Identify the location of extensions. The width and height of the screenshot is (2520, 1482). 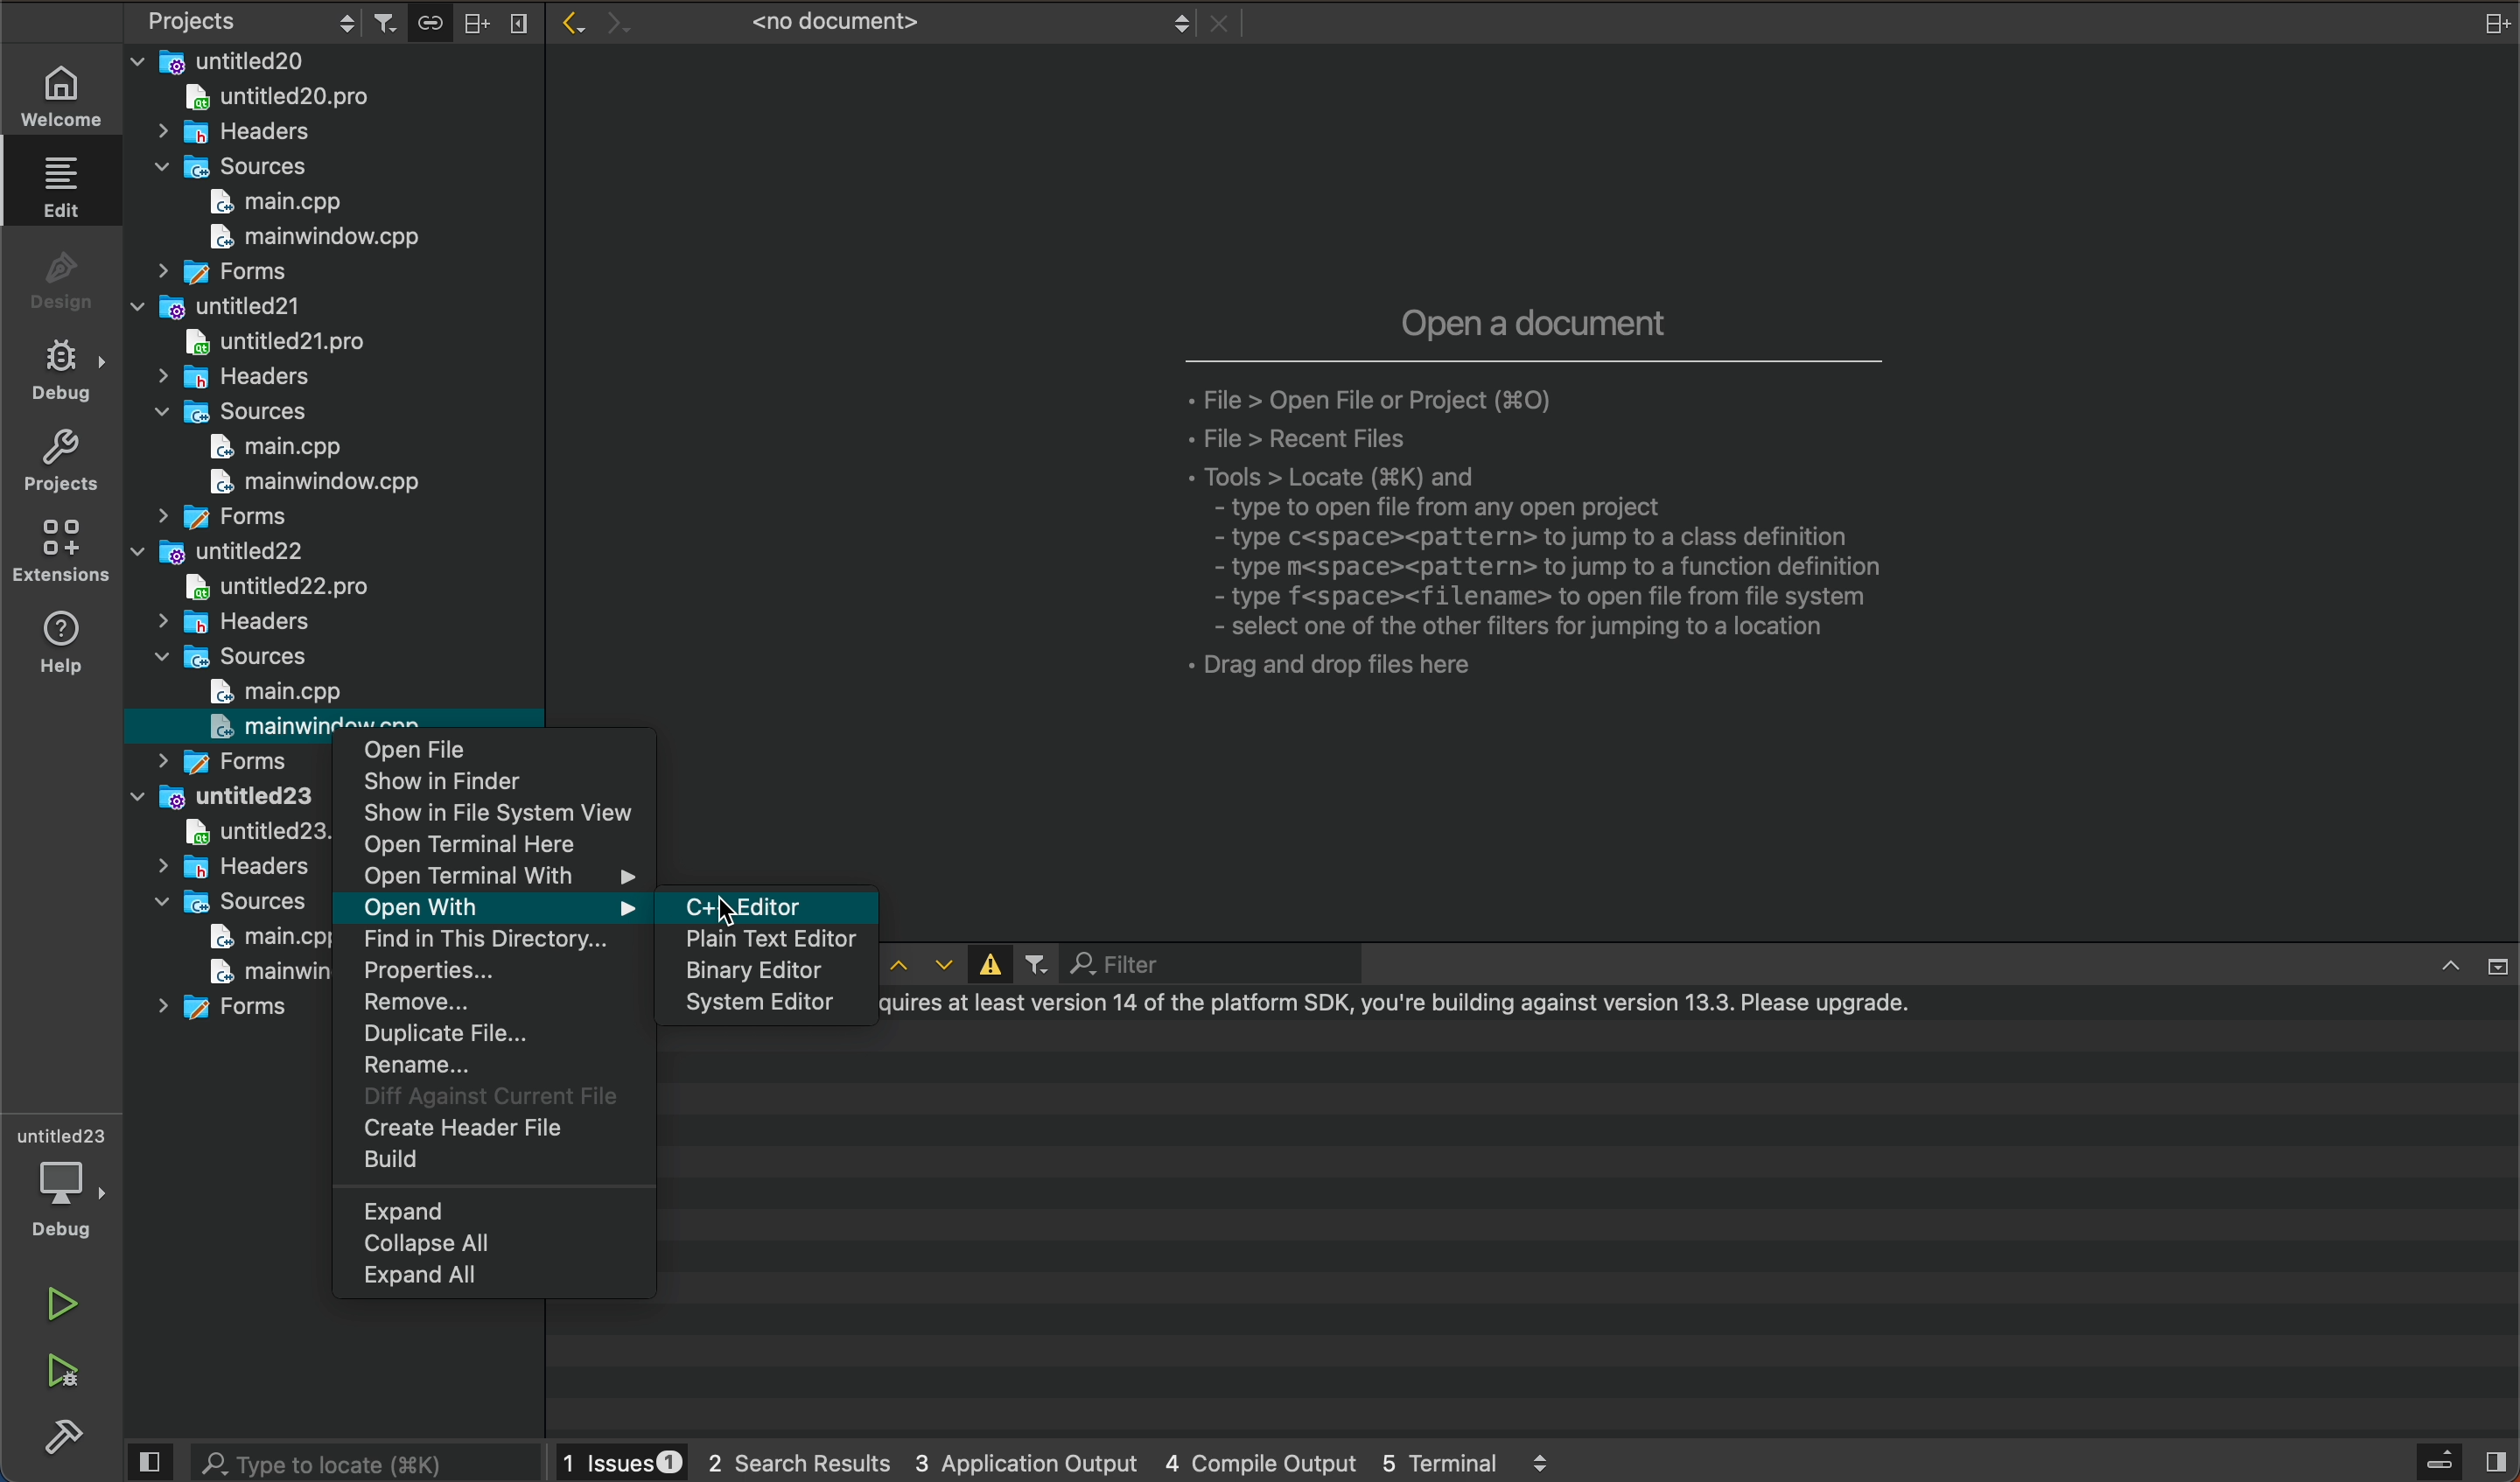
(62, 553).